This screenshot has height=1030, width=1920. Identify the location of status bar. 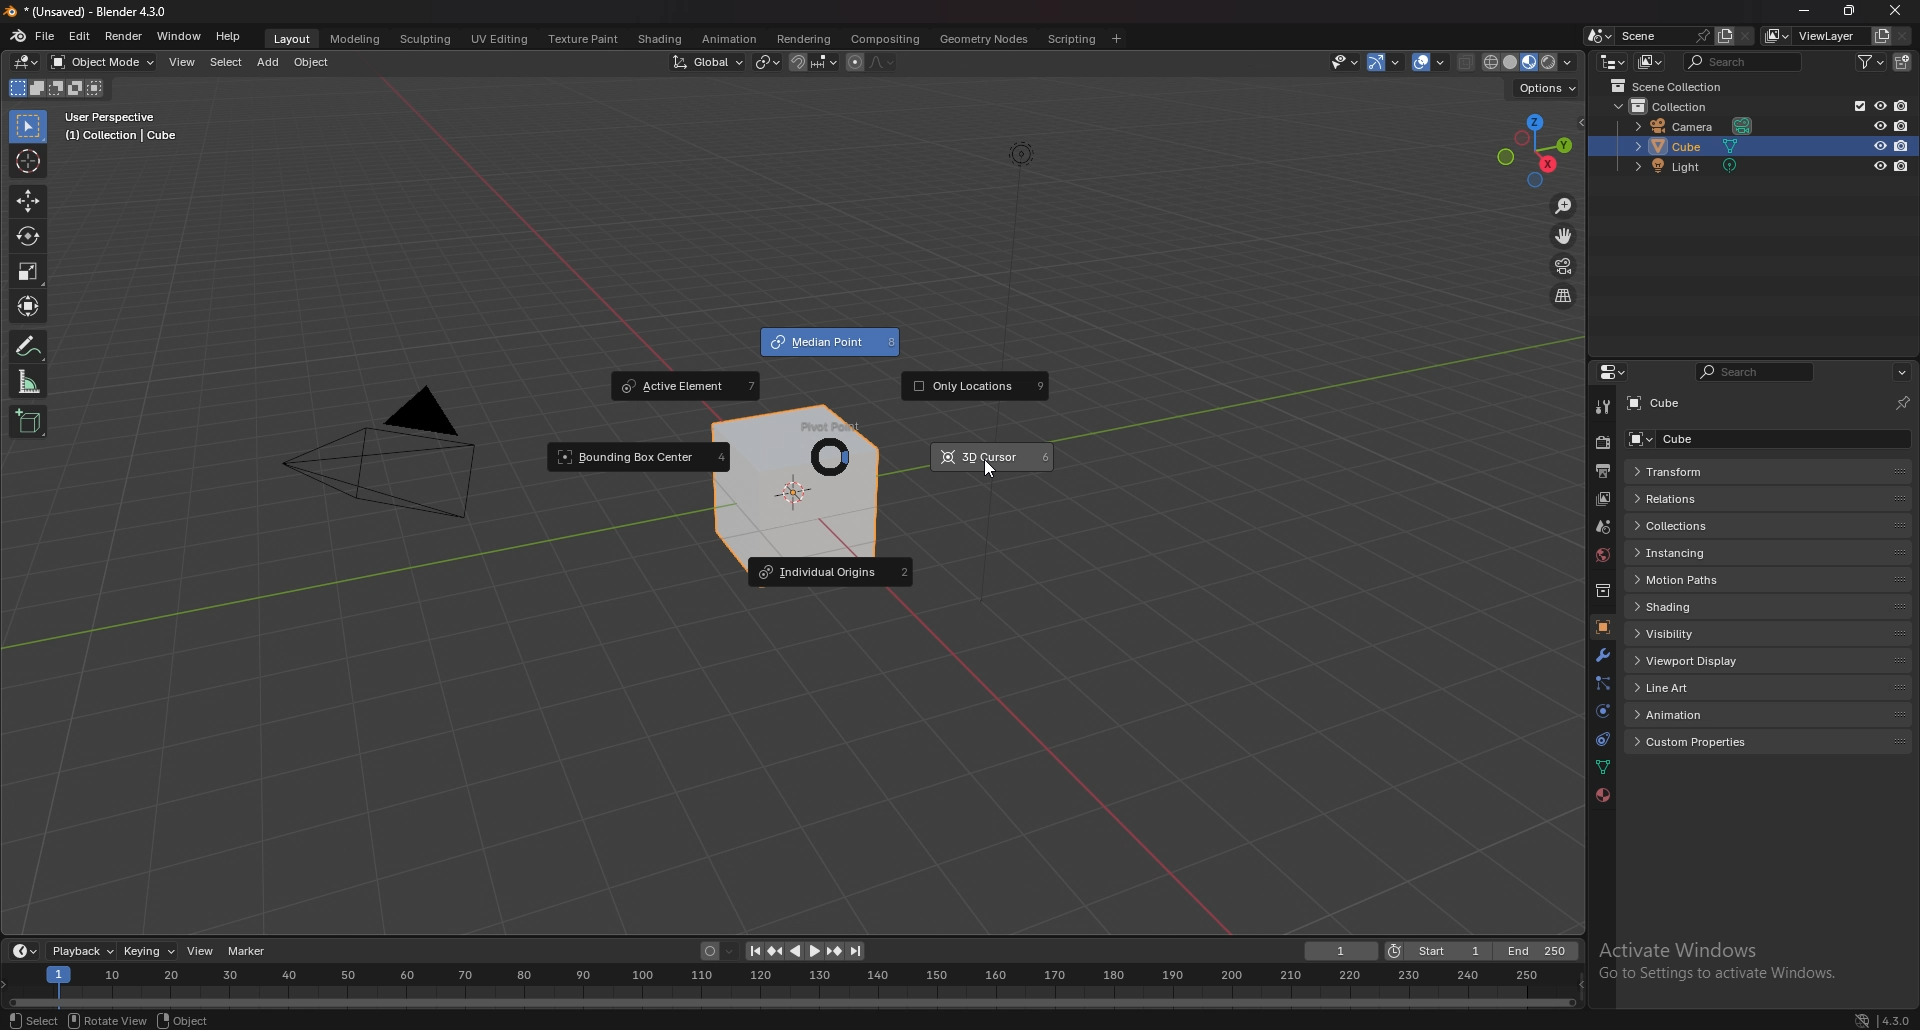
(220, 1022).